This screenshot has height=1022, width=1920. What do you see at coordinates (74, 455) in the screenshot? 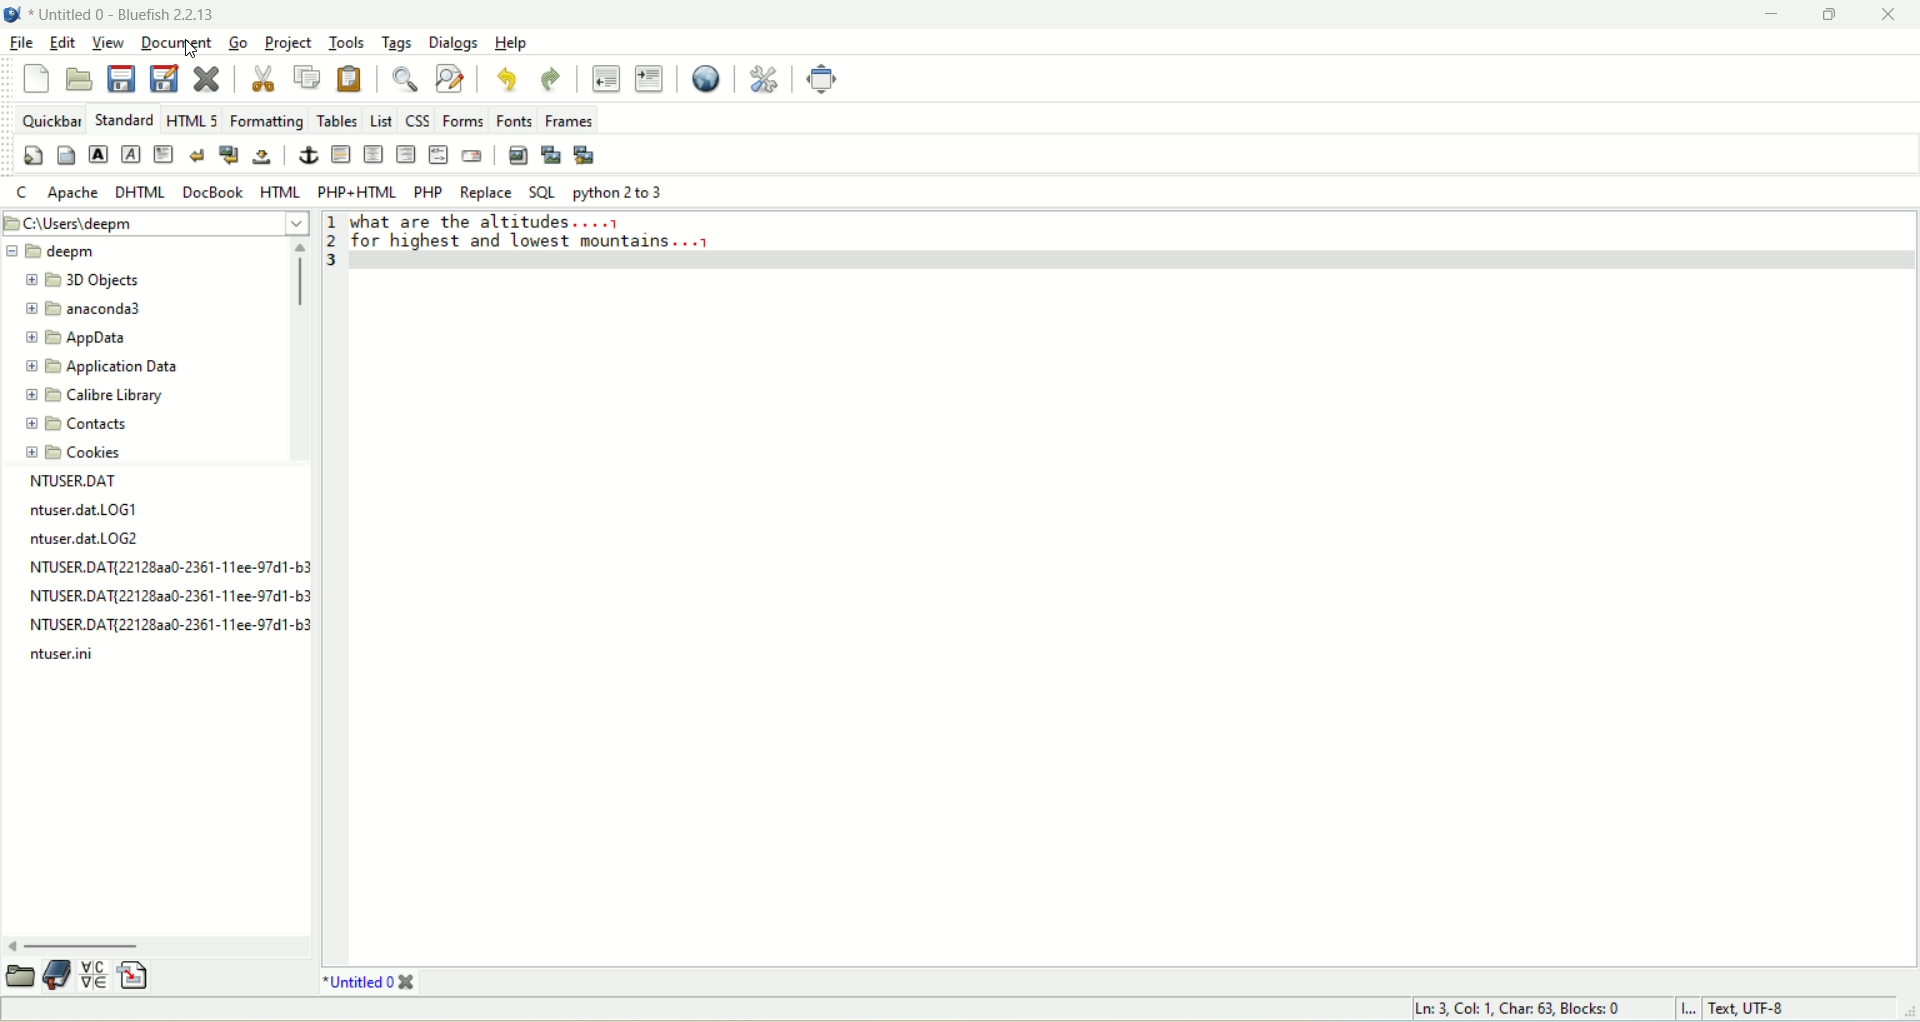
I see `cookies` at bounding box center [74, 455].